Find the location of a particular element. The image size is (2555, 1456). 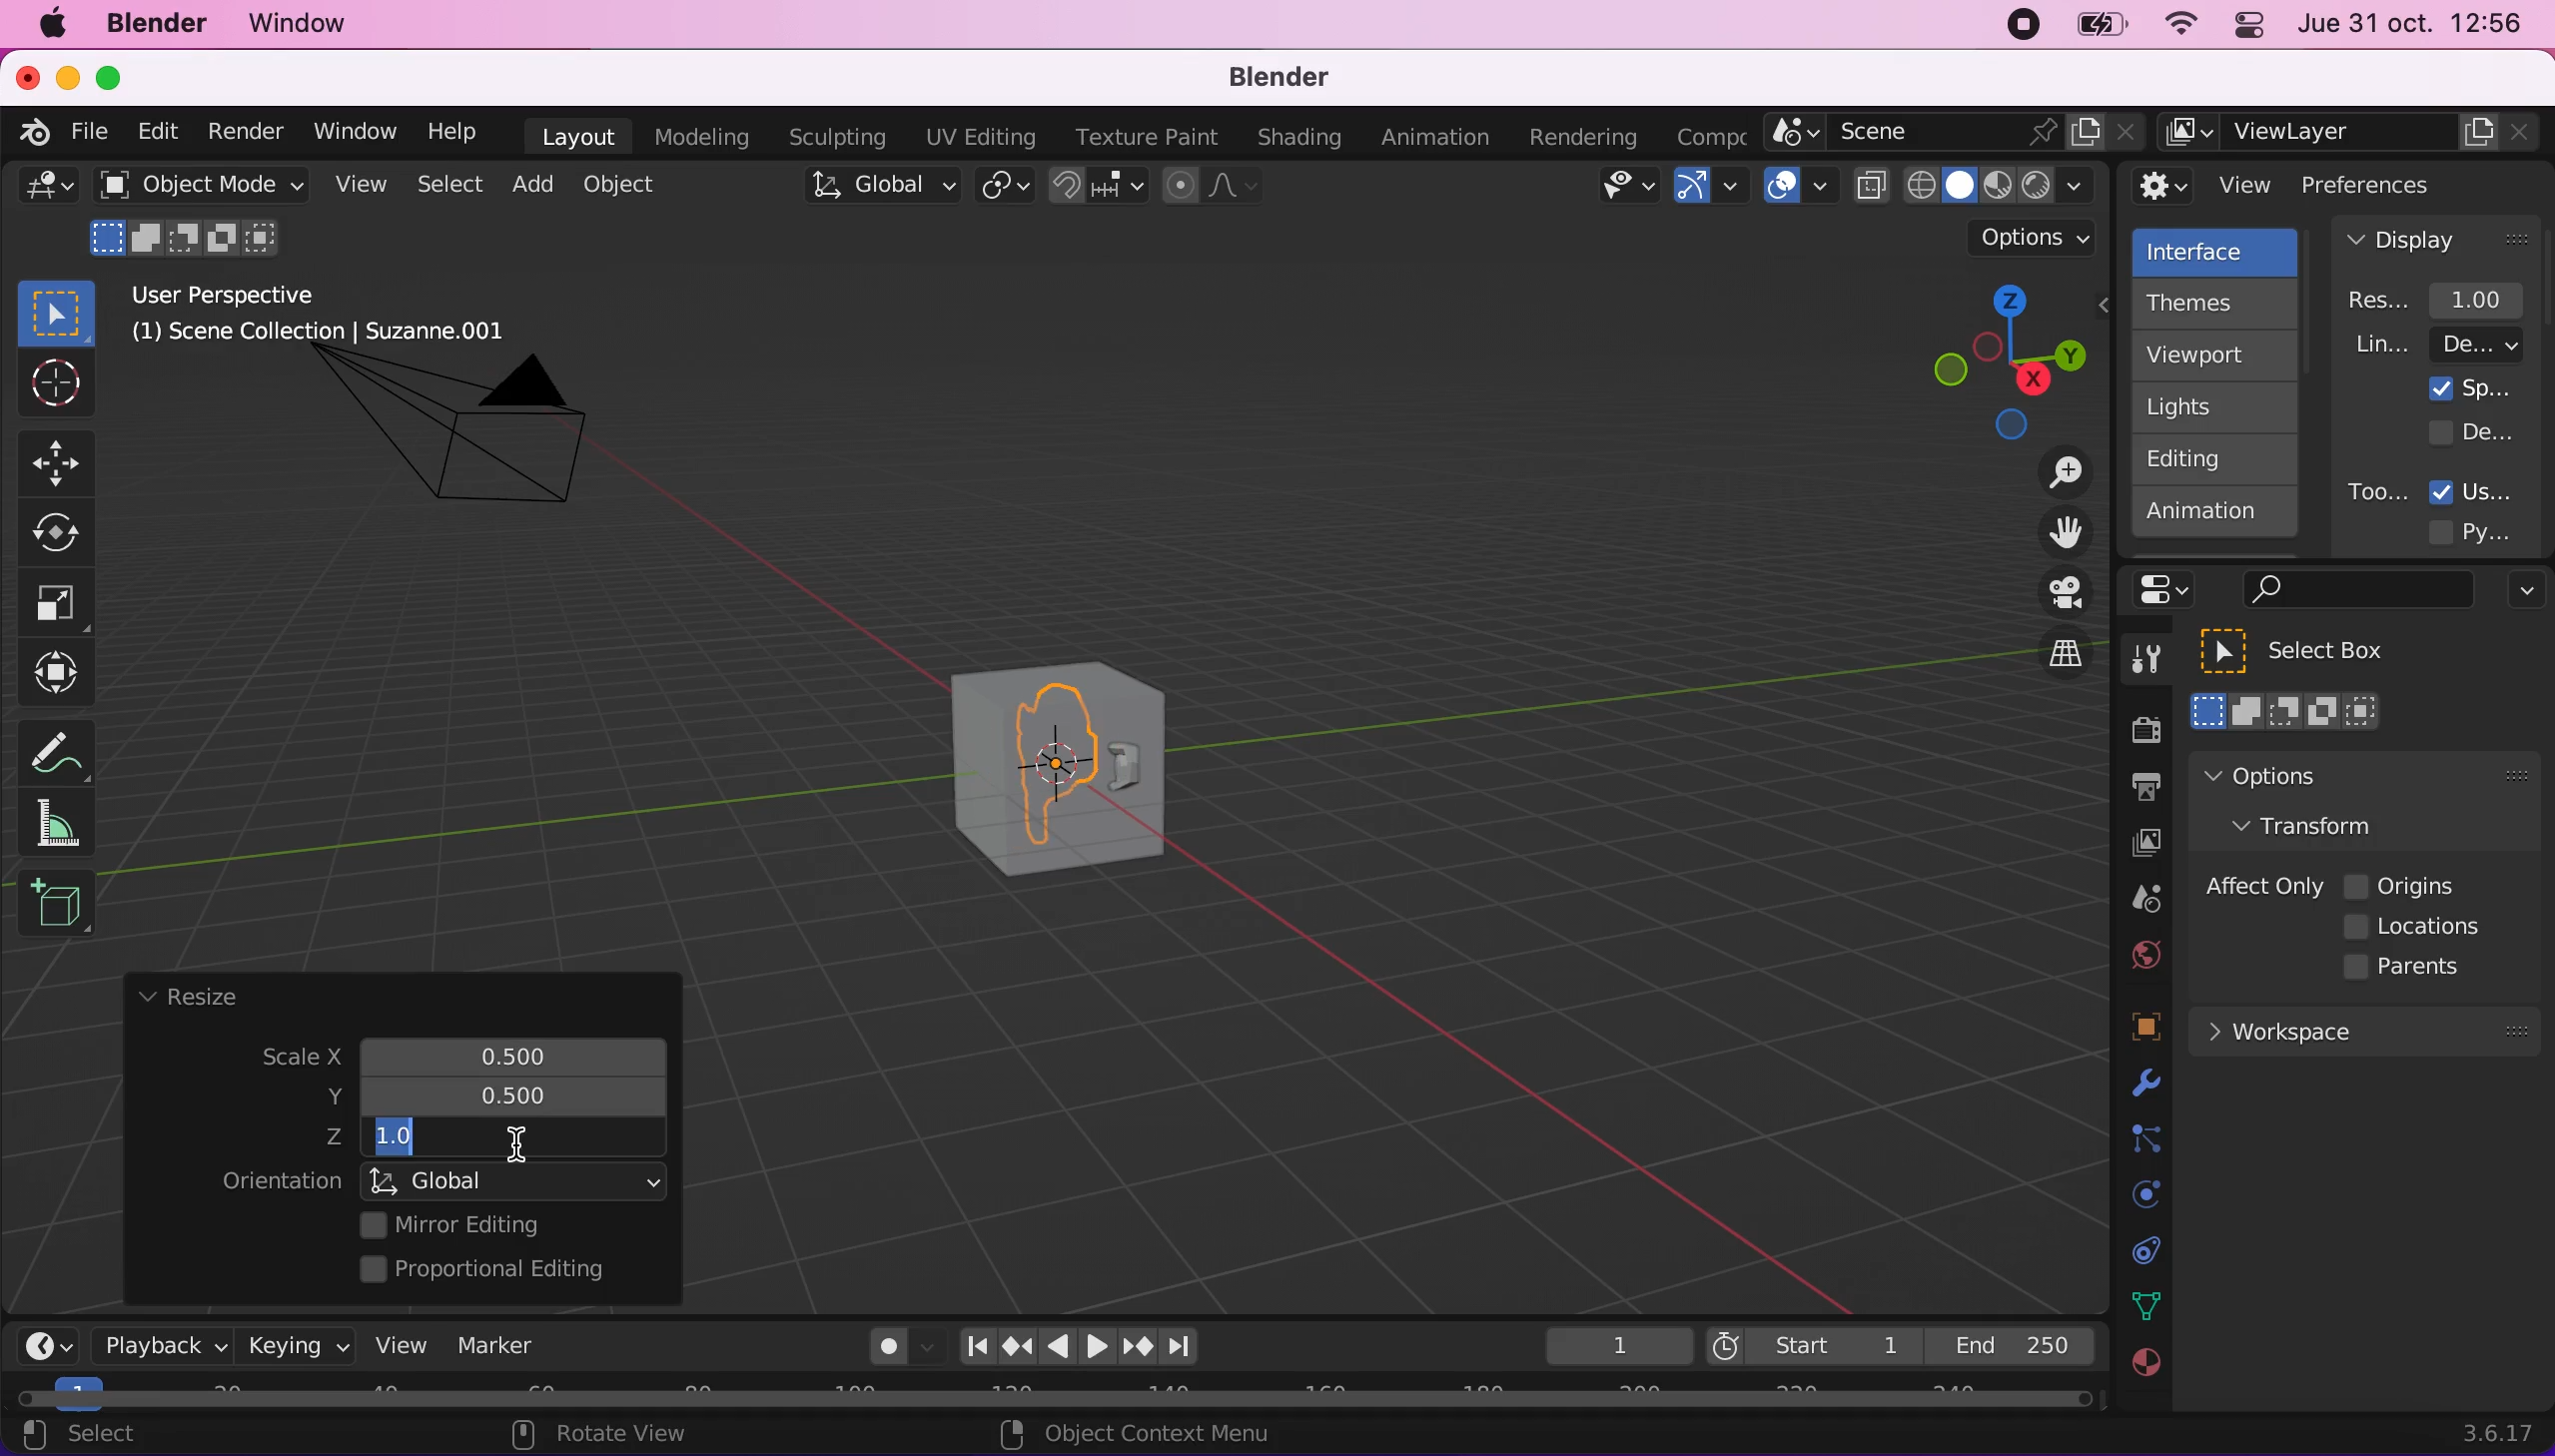

sculpting is located at coordinates (832, 136).